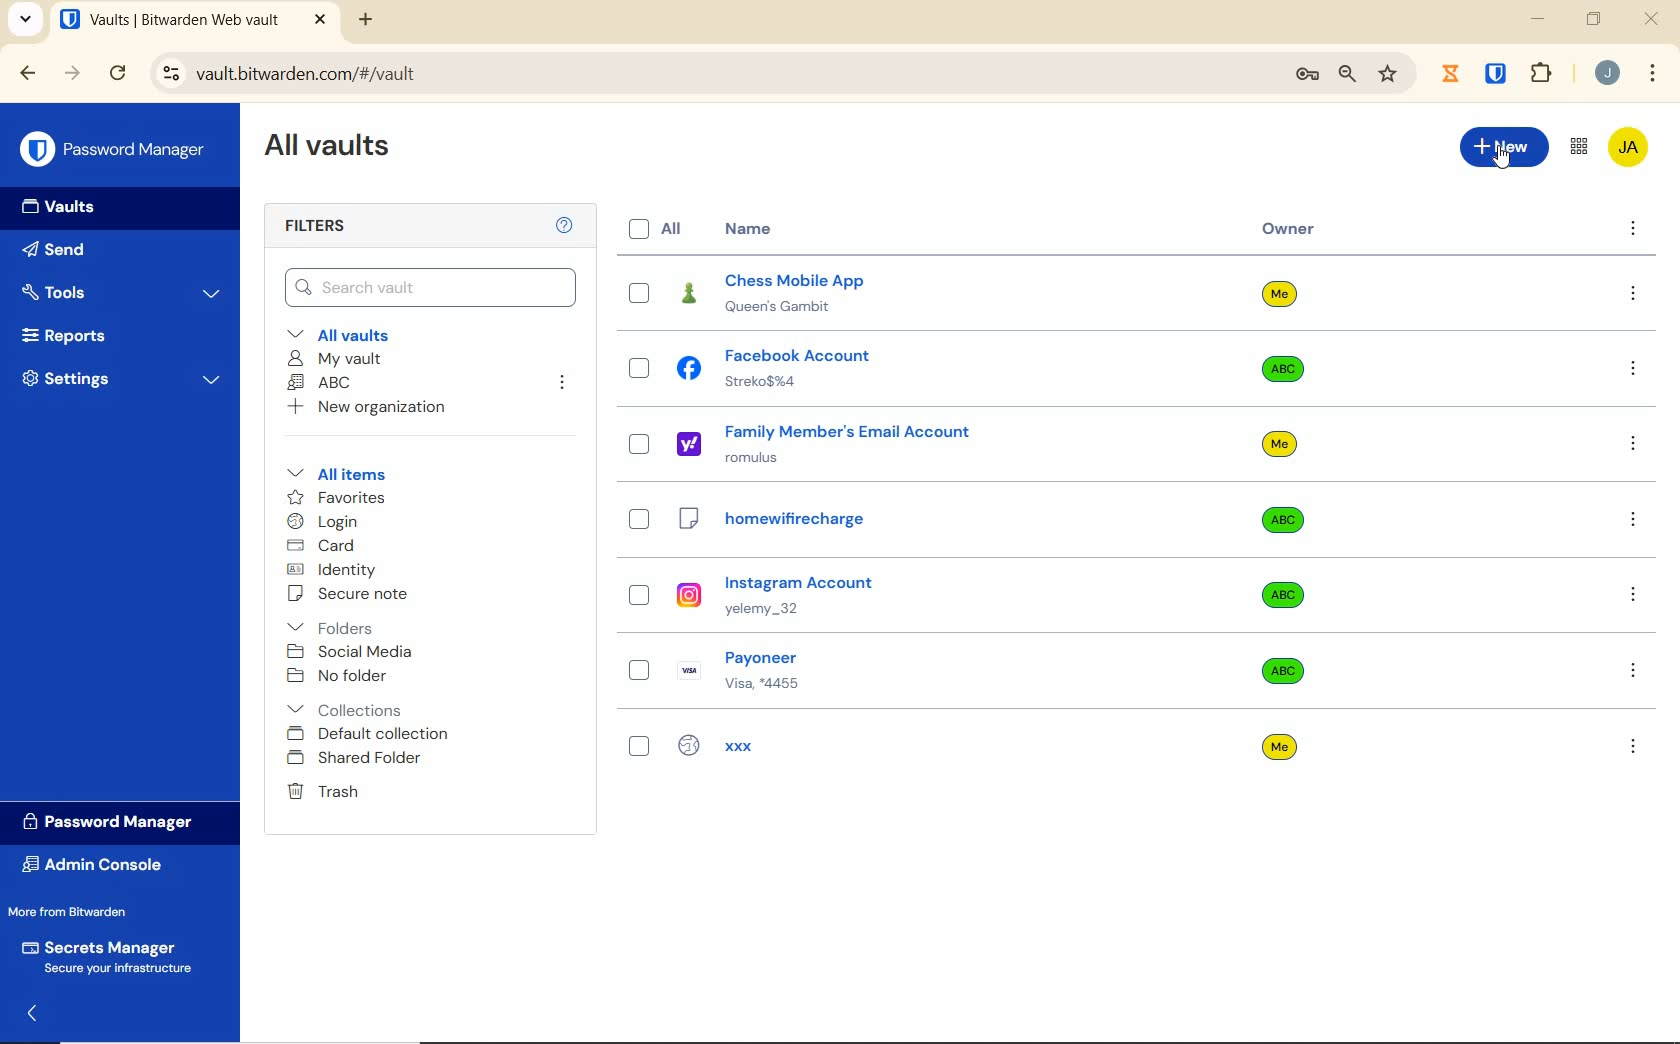 The height and width of the screenshot is (1044, 1680). What do you see at coordinates (373, 410) in the screenshot?
I see `New organization` at bounding box center [373, 410].